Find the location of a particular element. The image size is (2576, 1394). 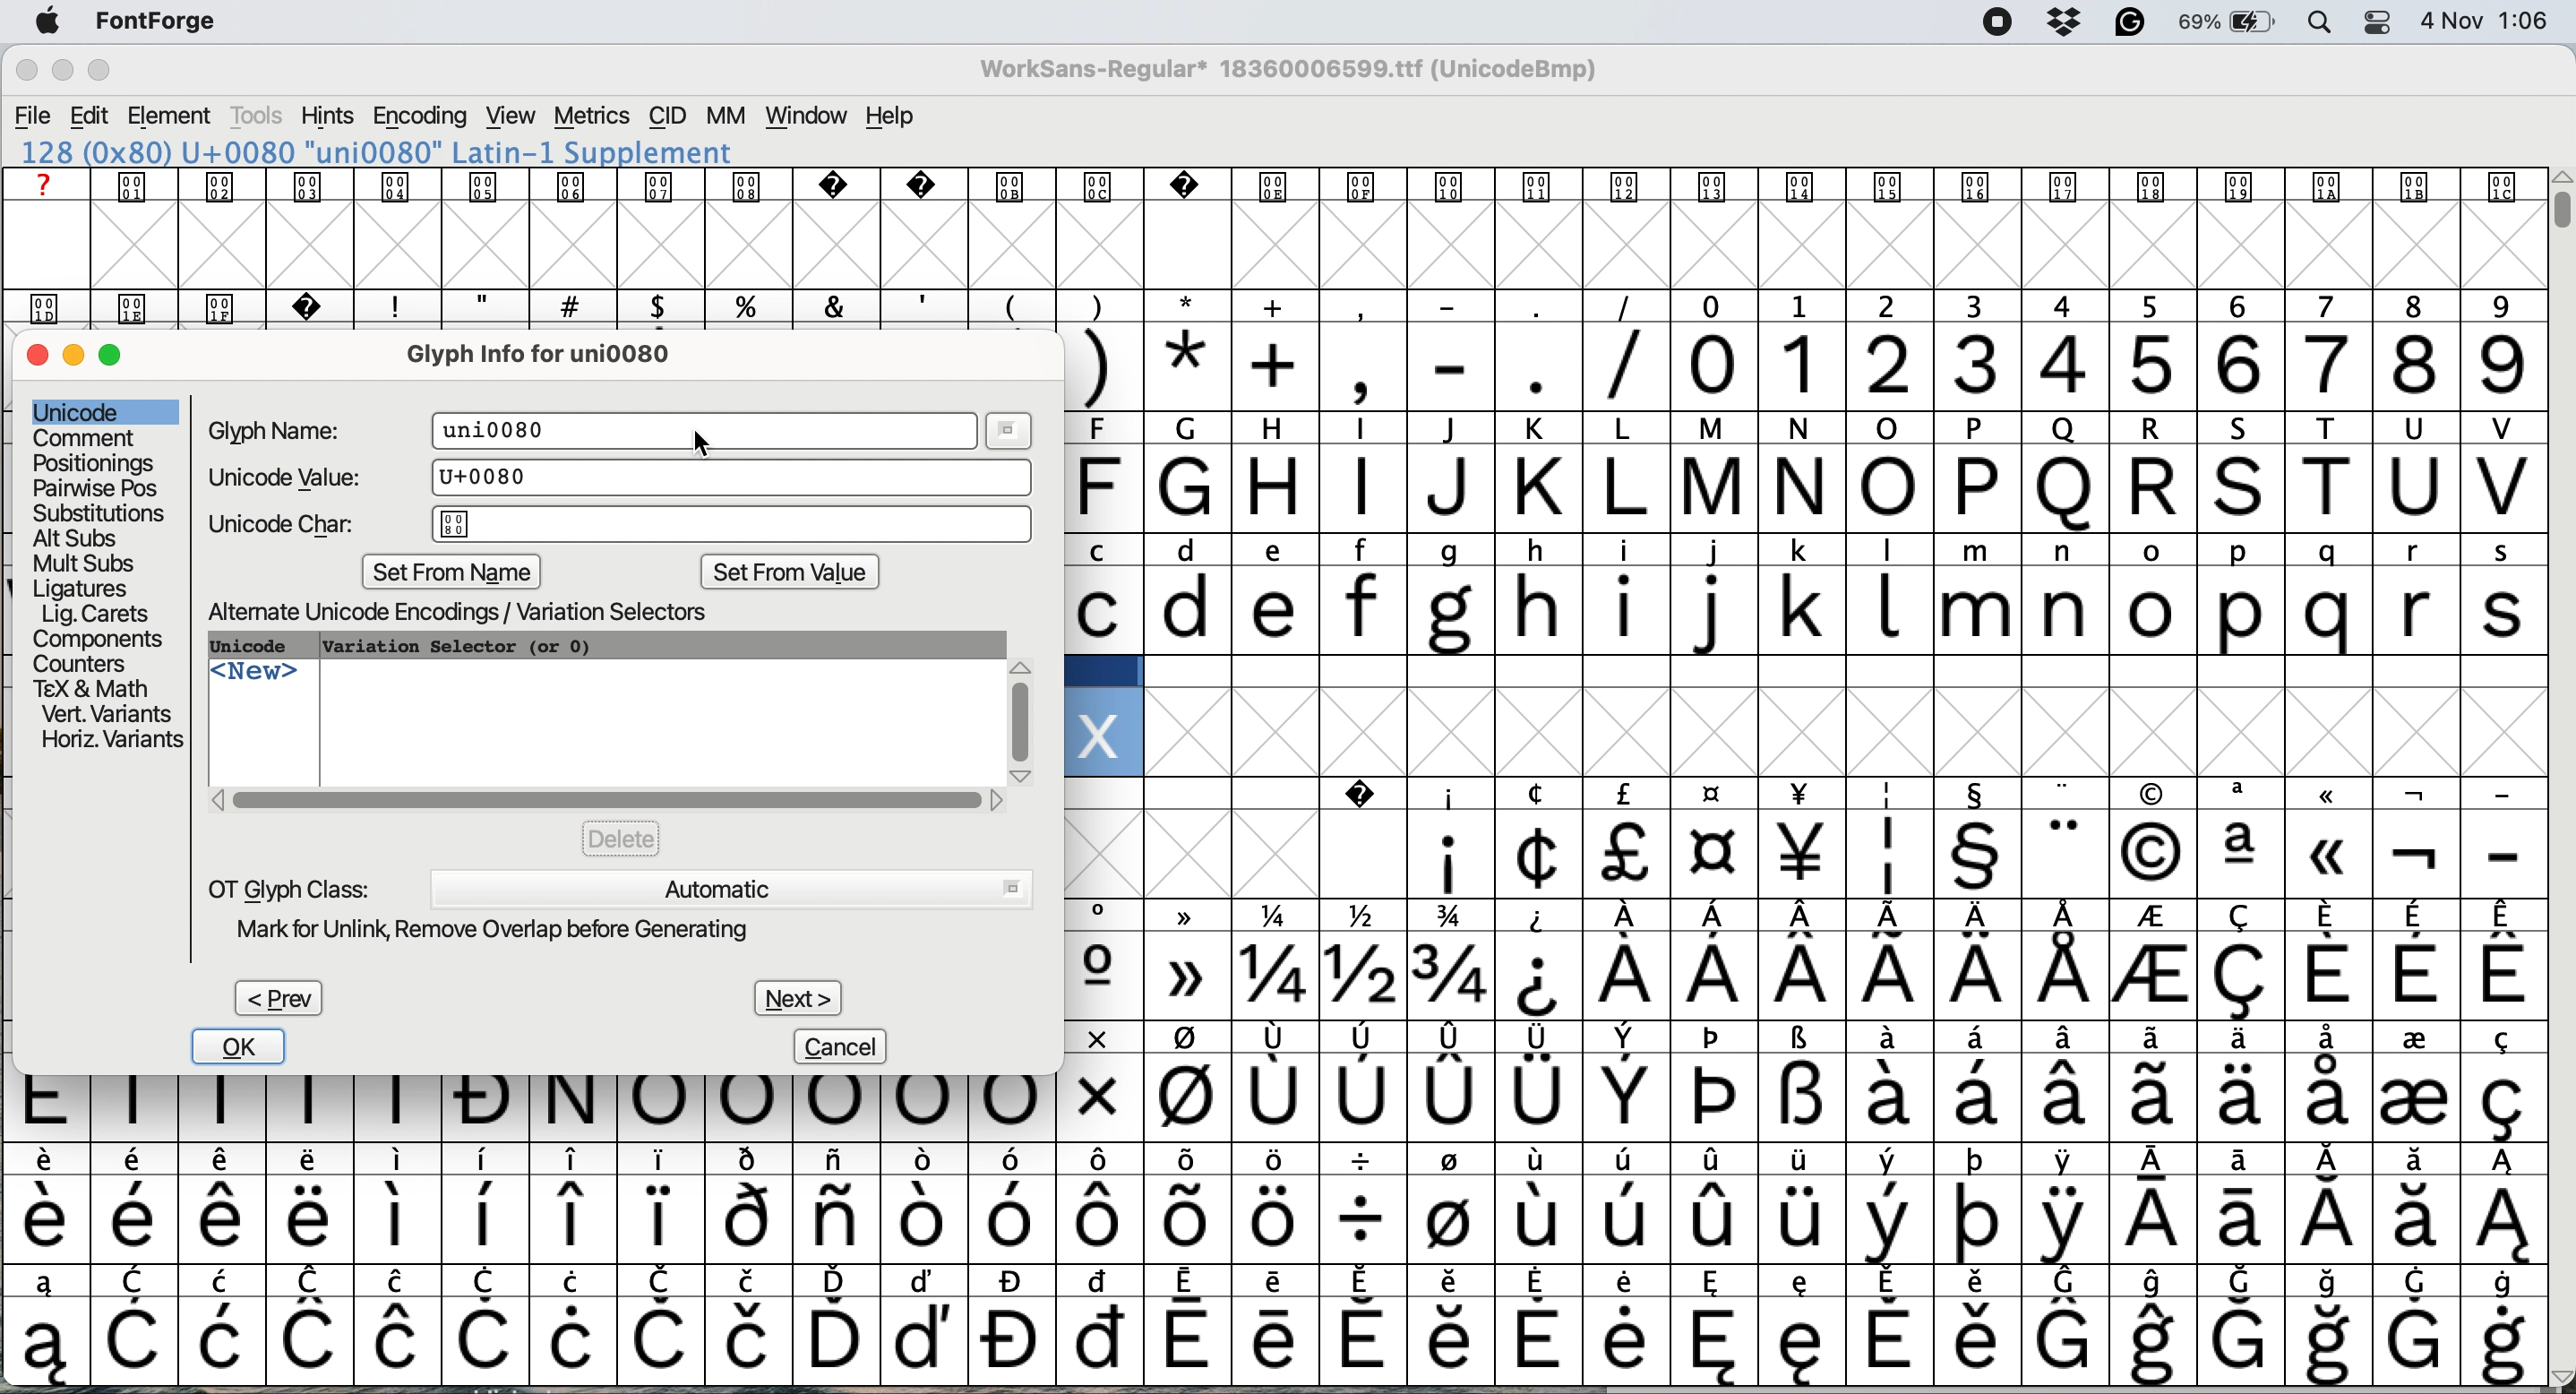

special characters and text is located at coordinates (1781, 432).